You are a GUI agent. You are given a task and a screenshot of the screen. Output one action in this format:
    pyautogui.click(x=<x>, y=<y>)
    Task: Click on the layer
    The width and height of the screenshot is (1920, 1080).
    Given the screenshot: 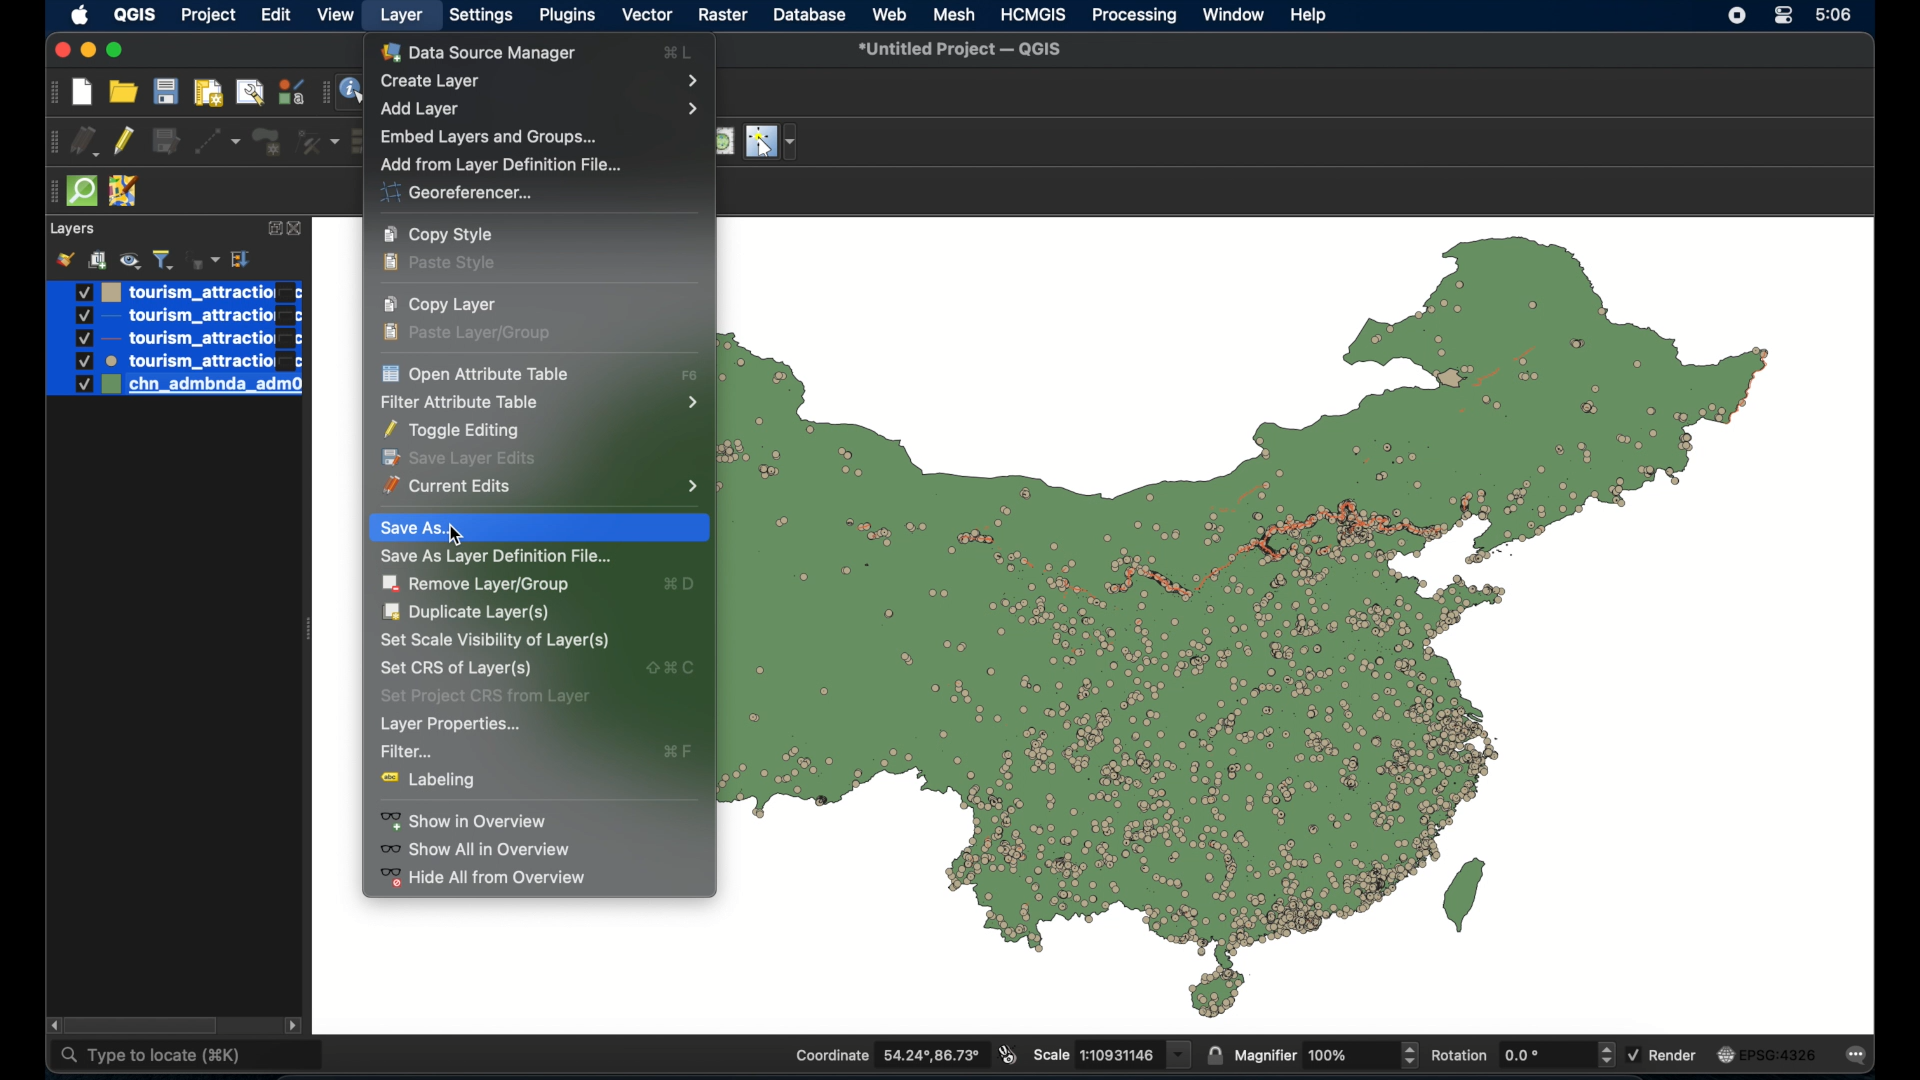 What is the action you would take?
    pyautogui.click(x=71, y=230)
    